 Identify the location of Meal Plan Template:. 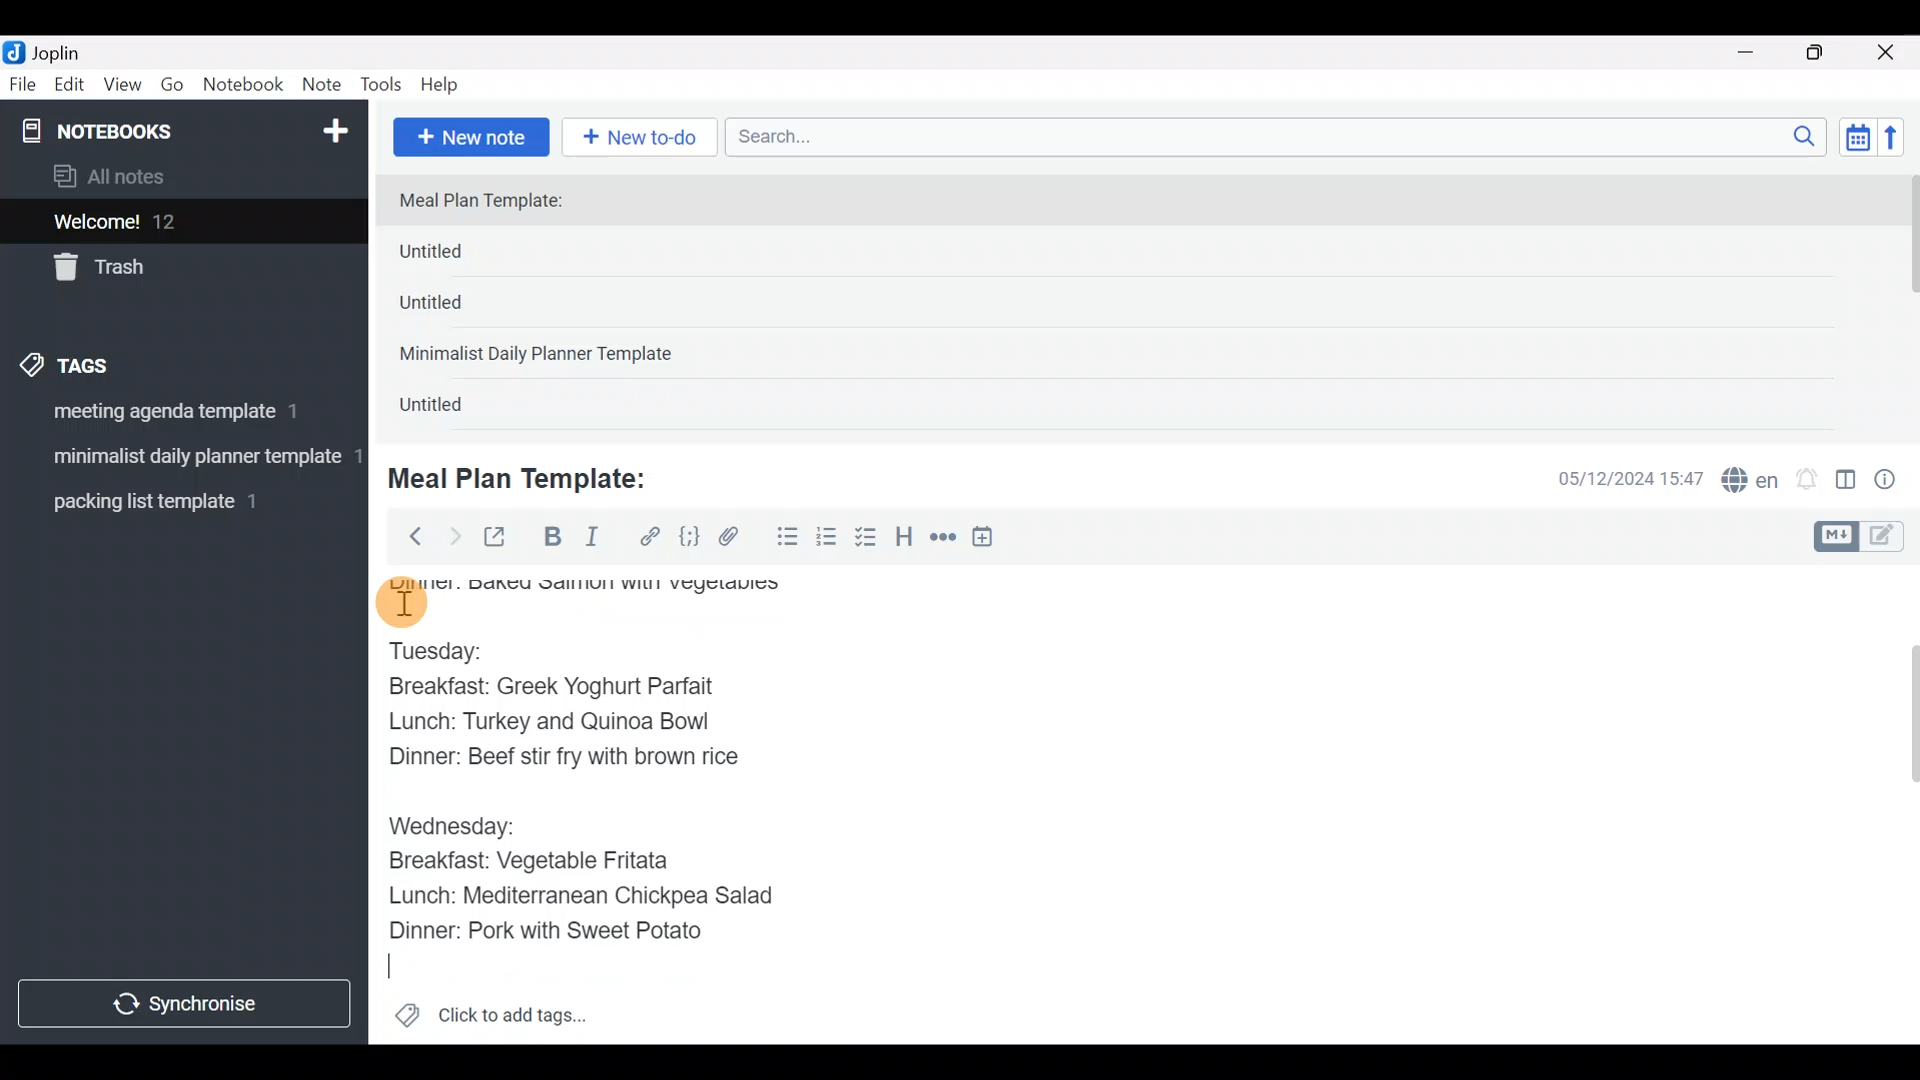
(530, 476).